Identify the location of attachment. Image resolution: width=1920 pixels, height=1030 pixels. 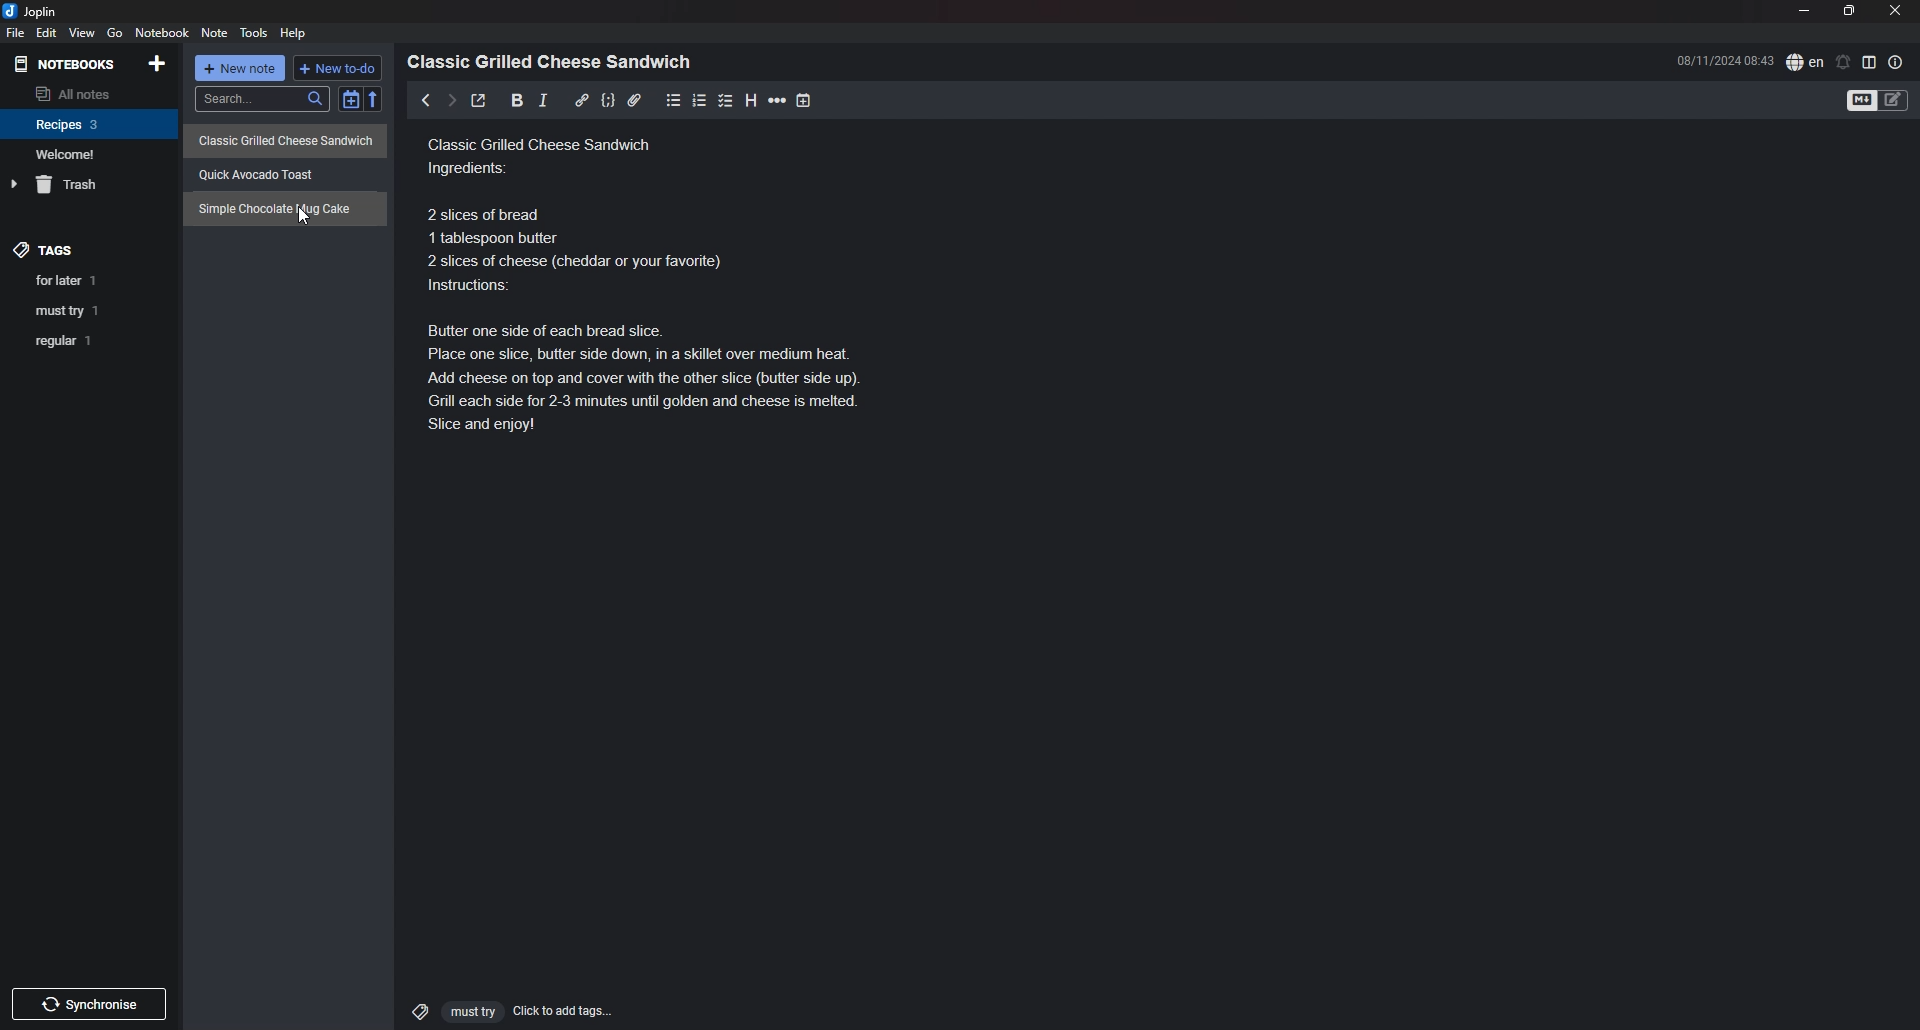
(634, 100).